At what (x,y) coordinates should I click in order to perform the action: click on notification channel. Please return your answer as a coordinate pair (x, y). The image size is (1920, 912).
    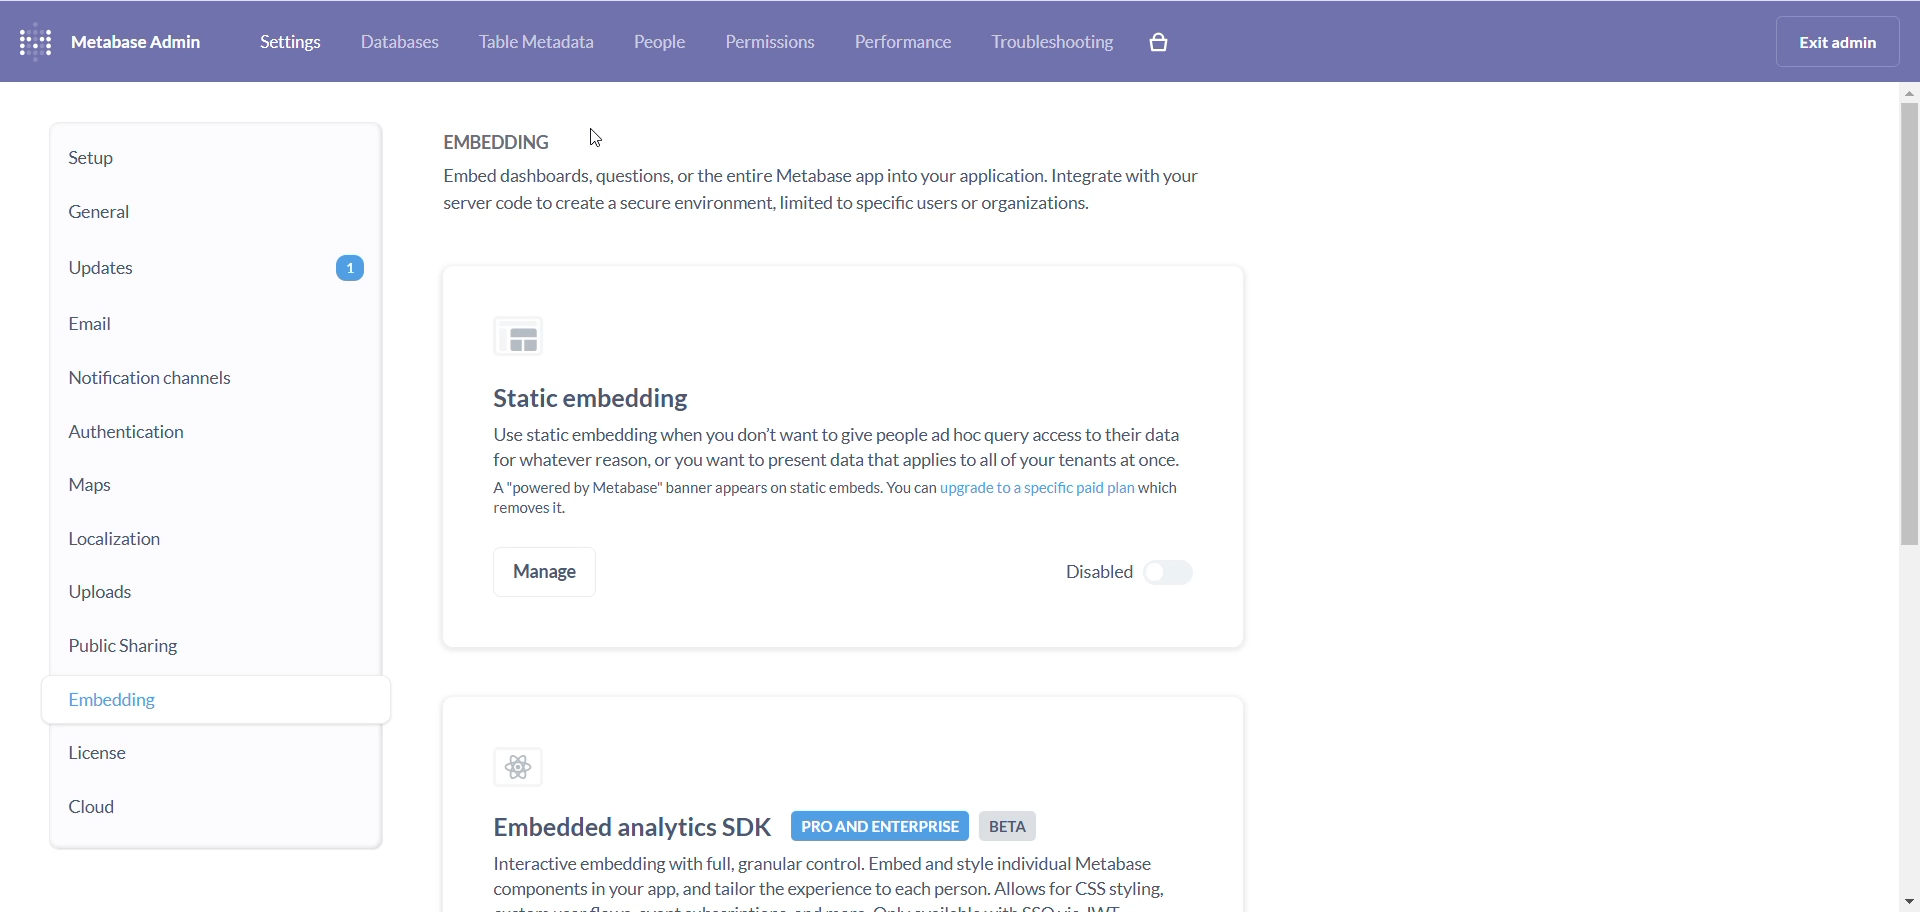
    Looking at the image, I should click on (196, 379).